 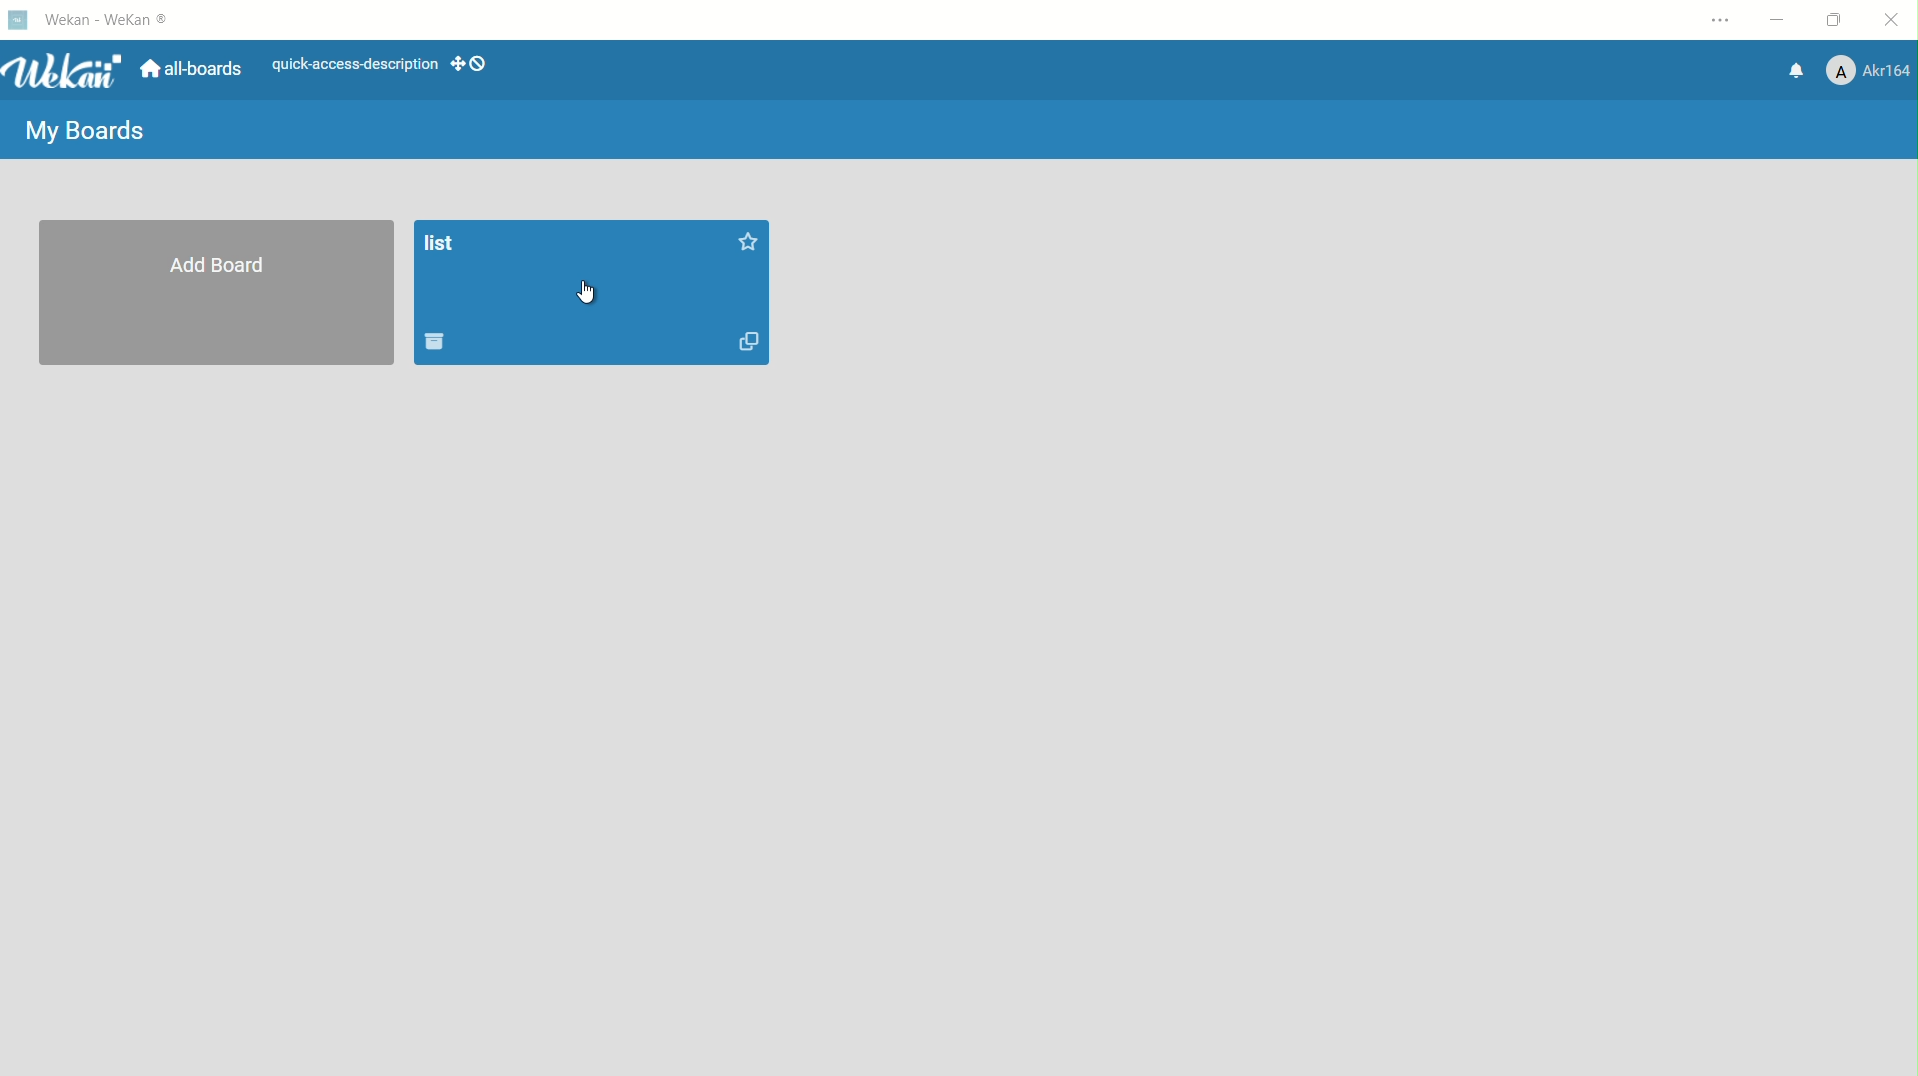 I want to click on settings and more, so click(x=1717, y=22).